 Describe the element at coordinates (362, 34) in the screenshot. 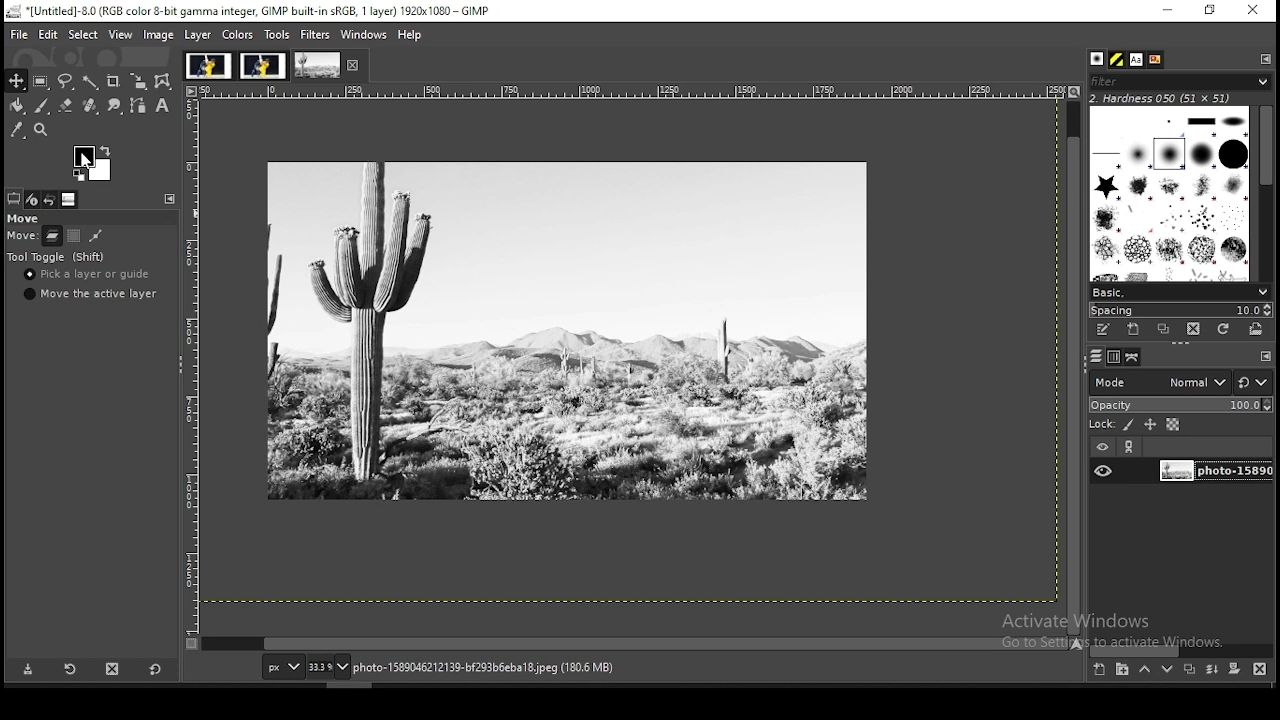

I see `windows` at that location.